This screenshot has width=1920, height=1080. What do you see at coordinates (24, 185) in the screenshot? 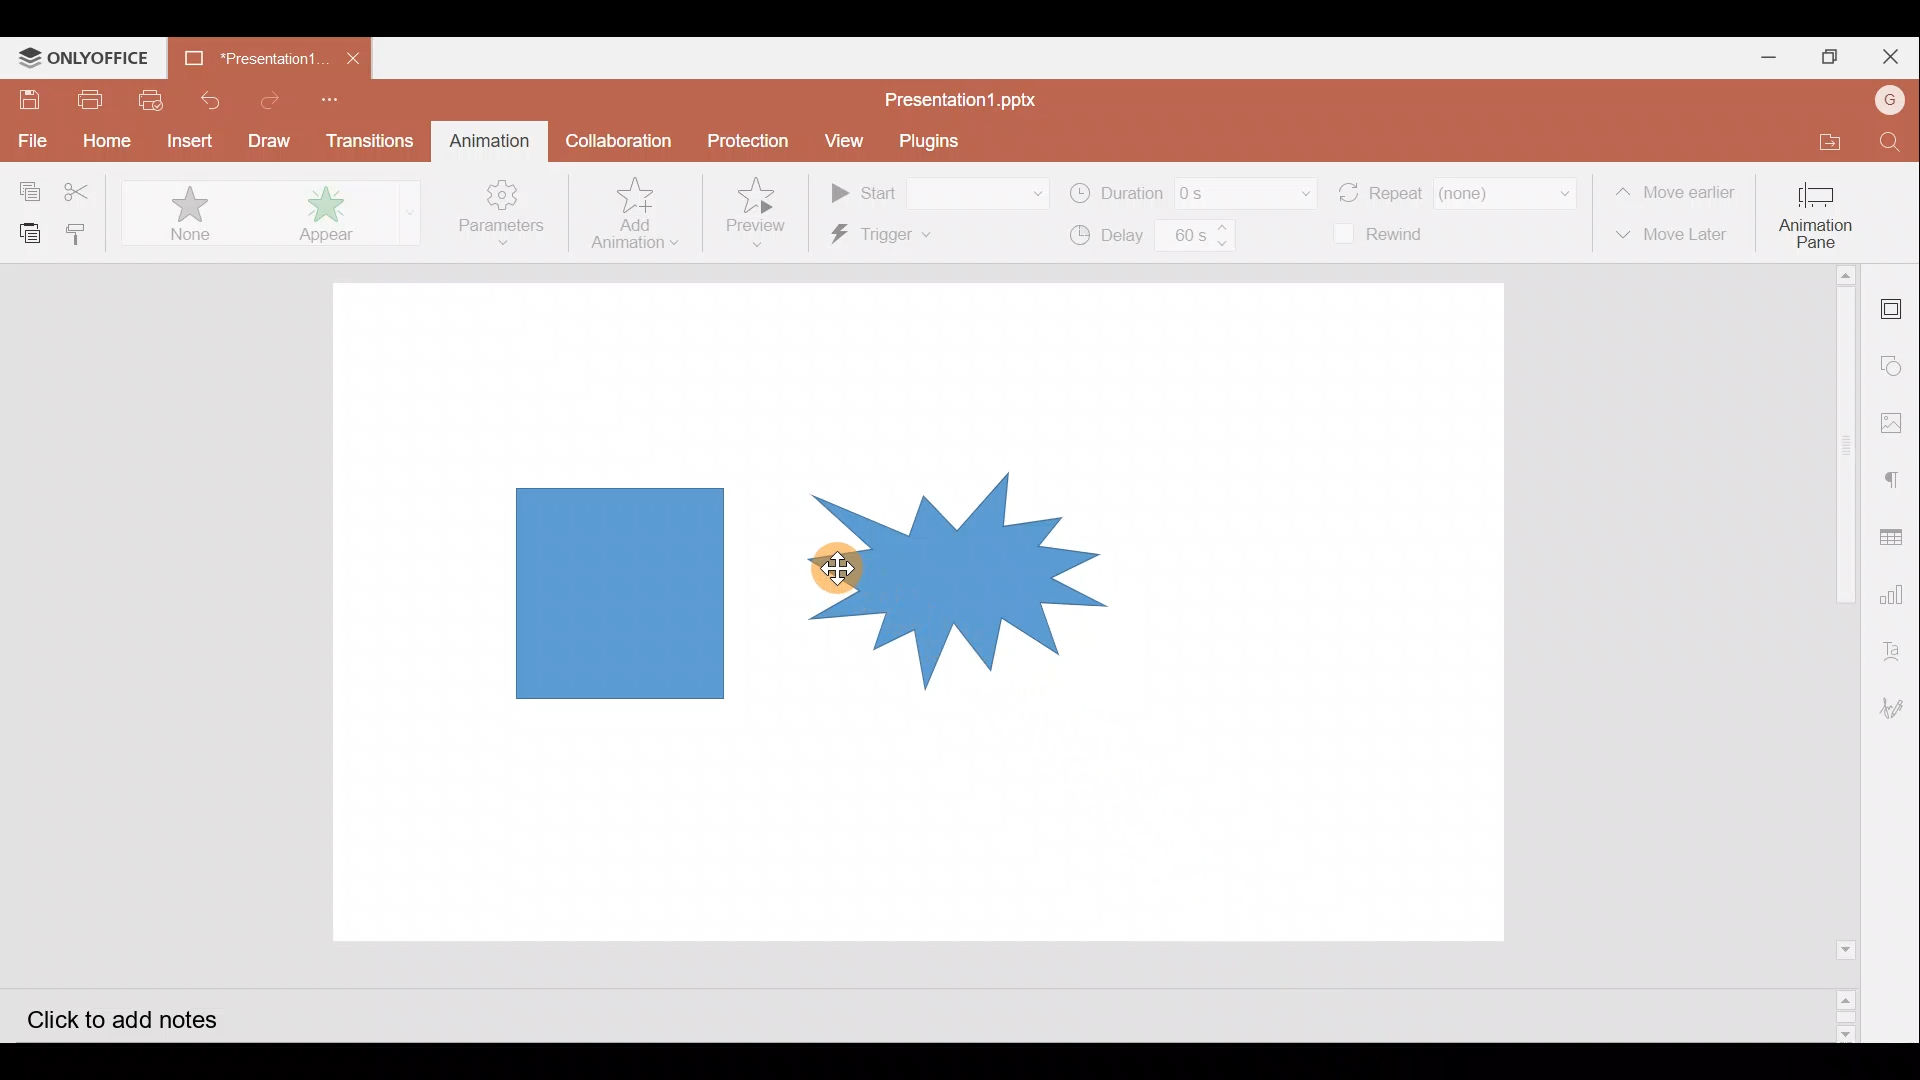
I see `Copy` at bounding box center [24, 185].